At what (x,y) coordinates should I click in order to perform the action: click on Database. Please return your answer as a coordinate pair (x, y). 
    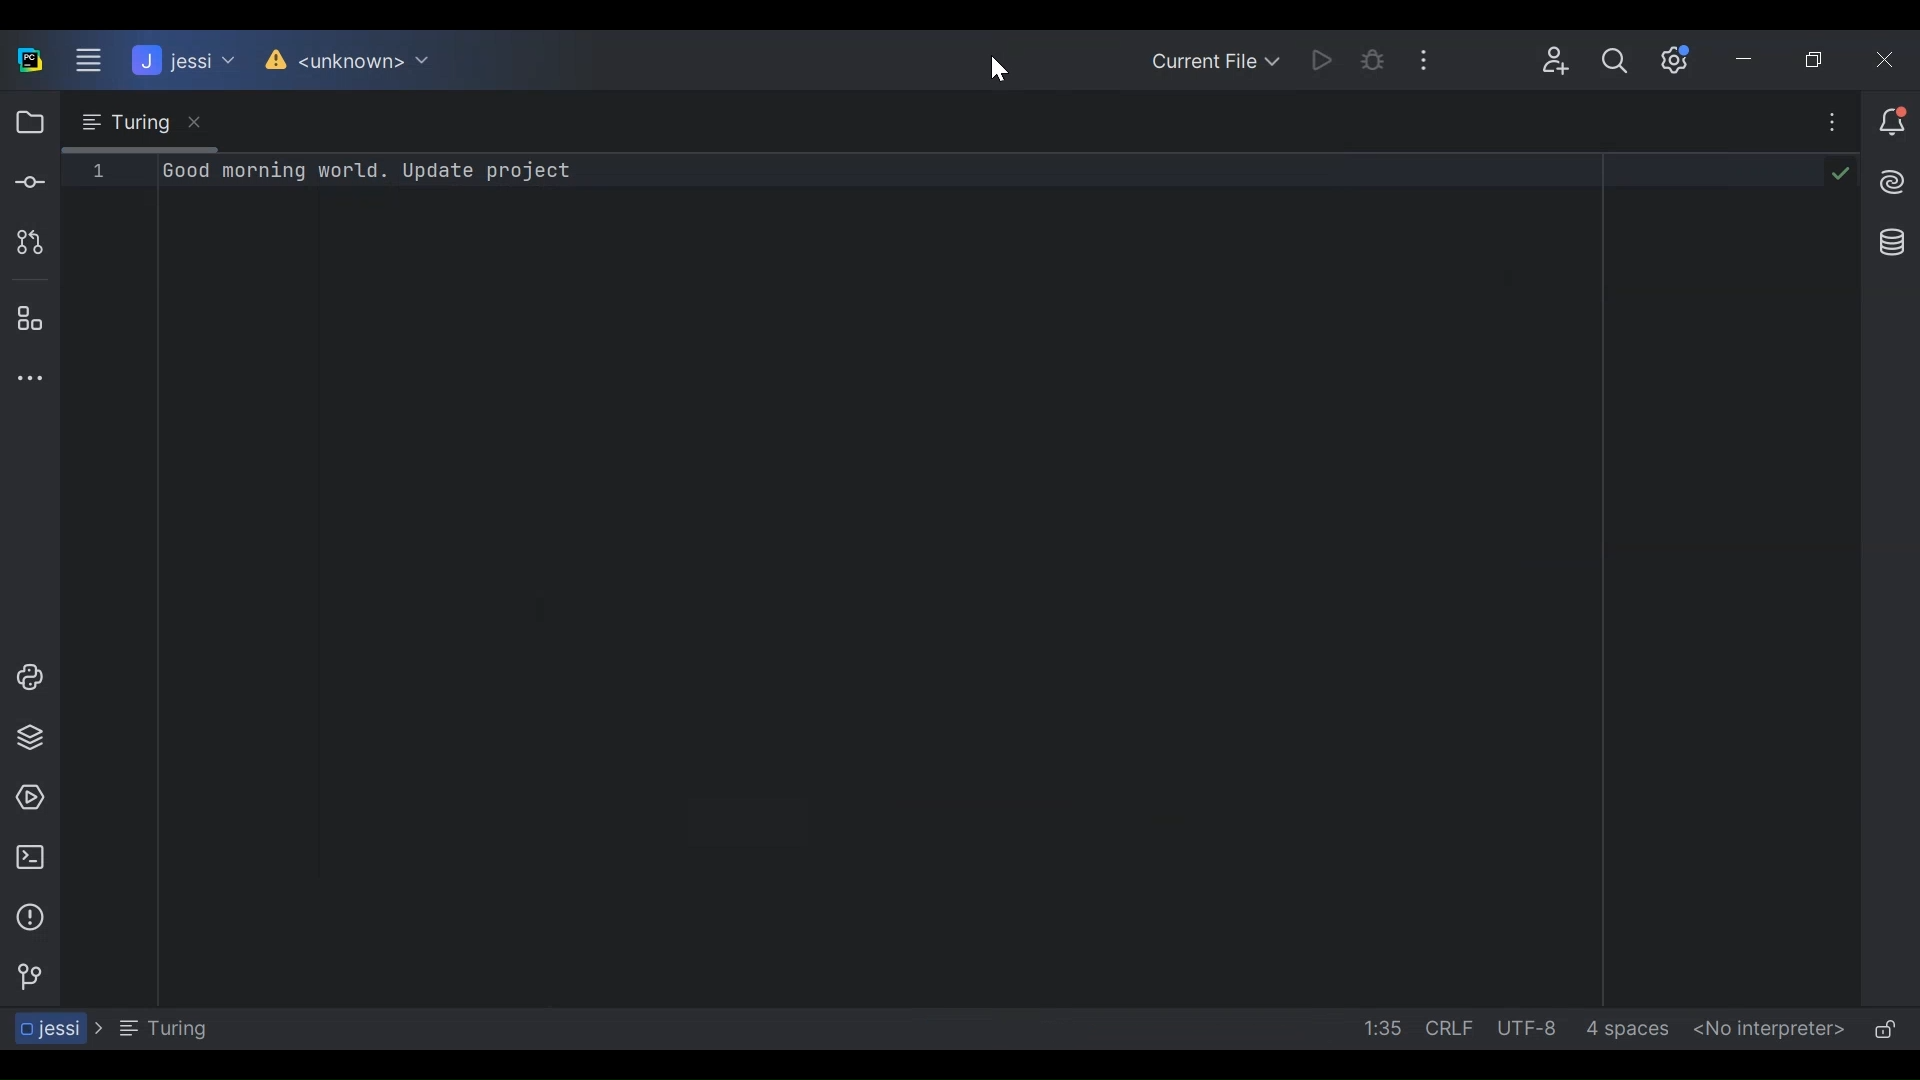
    Looking at the image, I should click on (1887, 240).